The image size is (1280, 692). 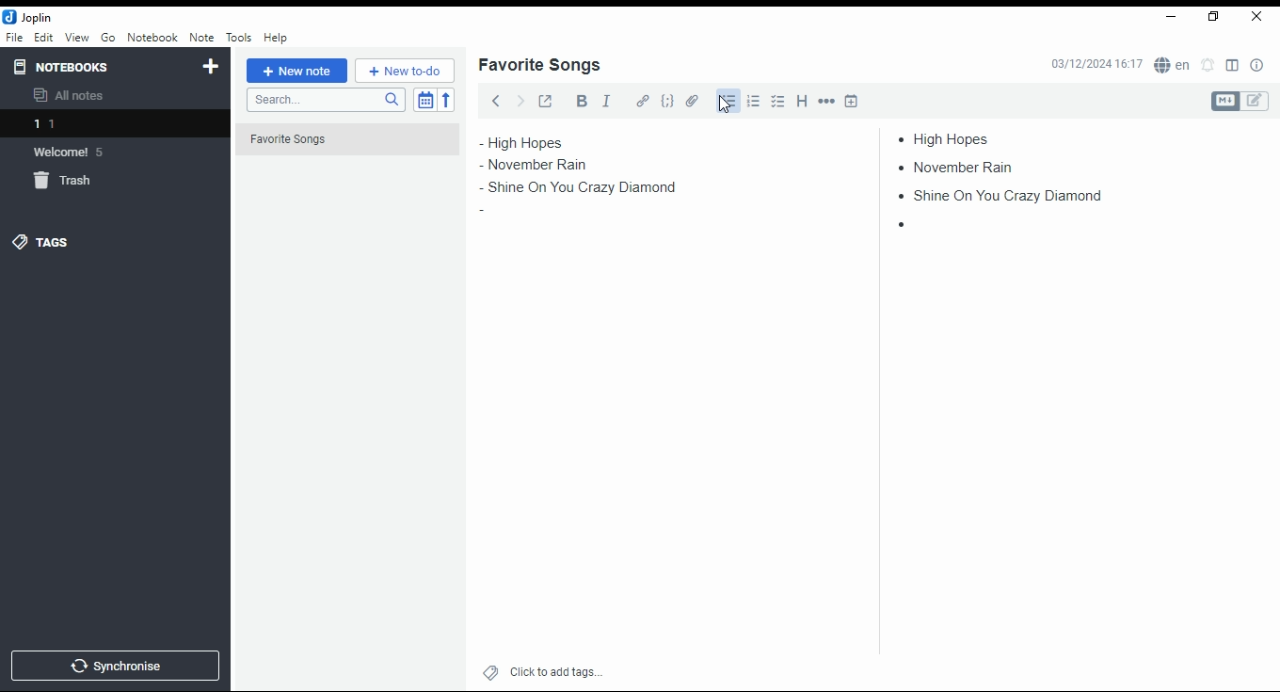 What do you see at coordinates (496, 100) in the screenshot?
I see `back` at bounding box center [496, 100].